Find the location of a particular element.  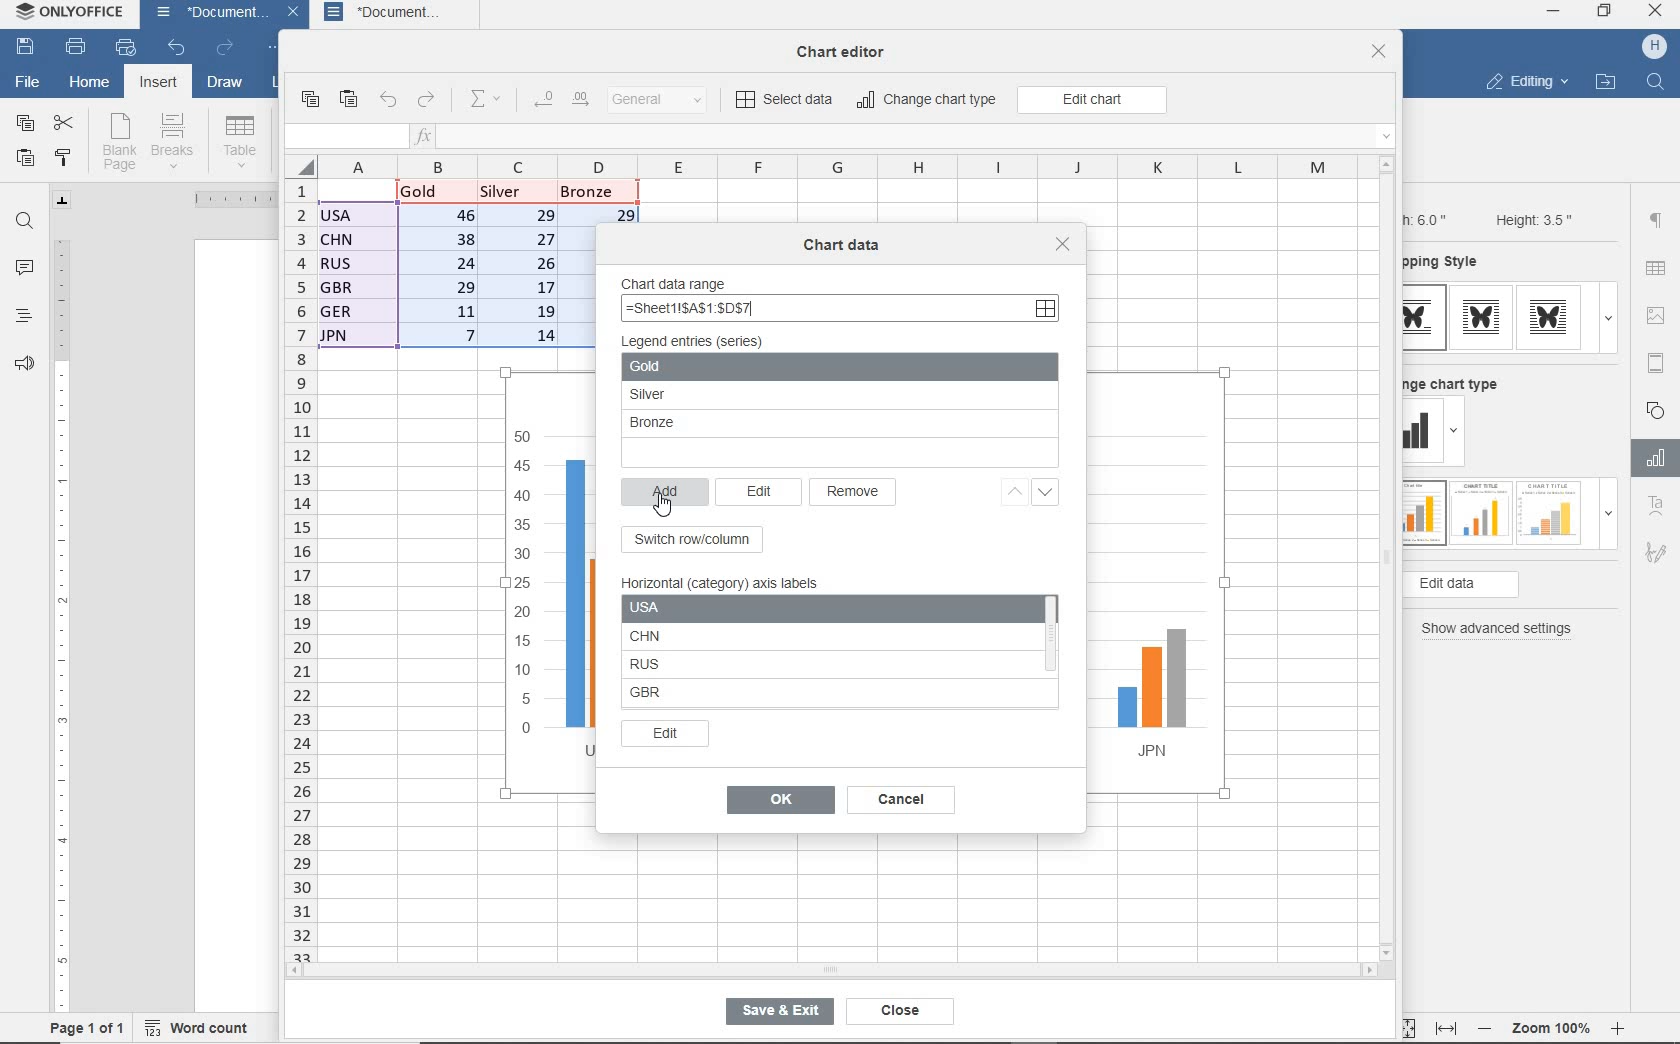

input field is located at coordinates (344, 137).